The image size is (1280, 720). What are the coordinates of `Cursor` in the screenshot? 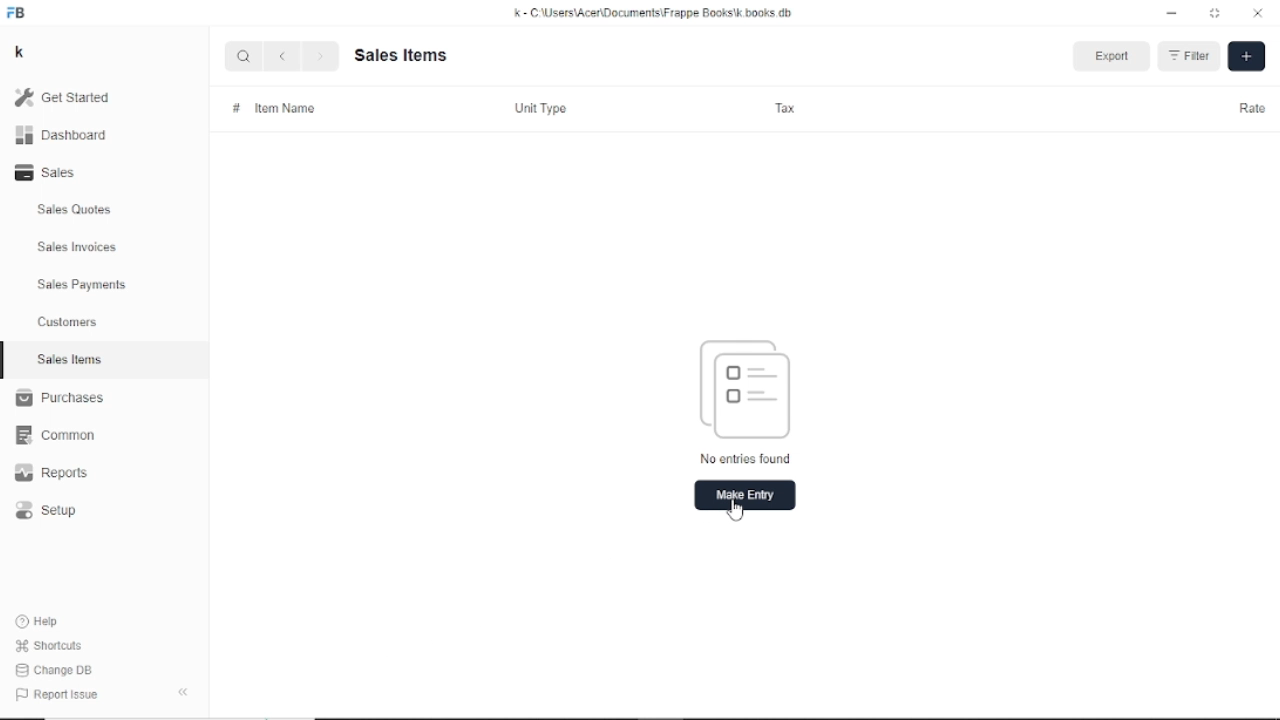 It's located at (734, 508).